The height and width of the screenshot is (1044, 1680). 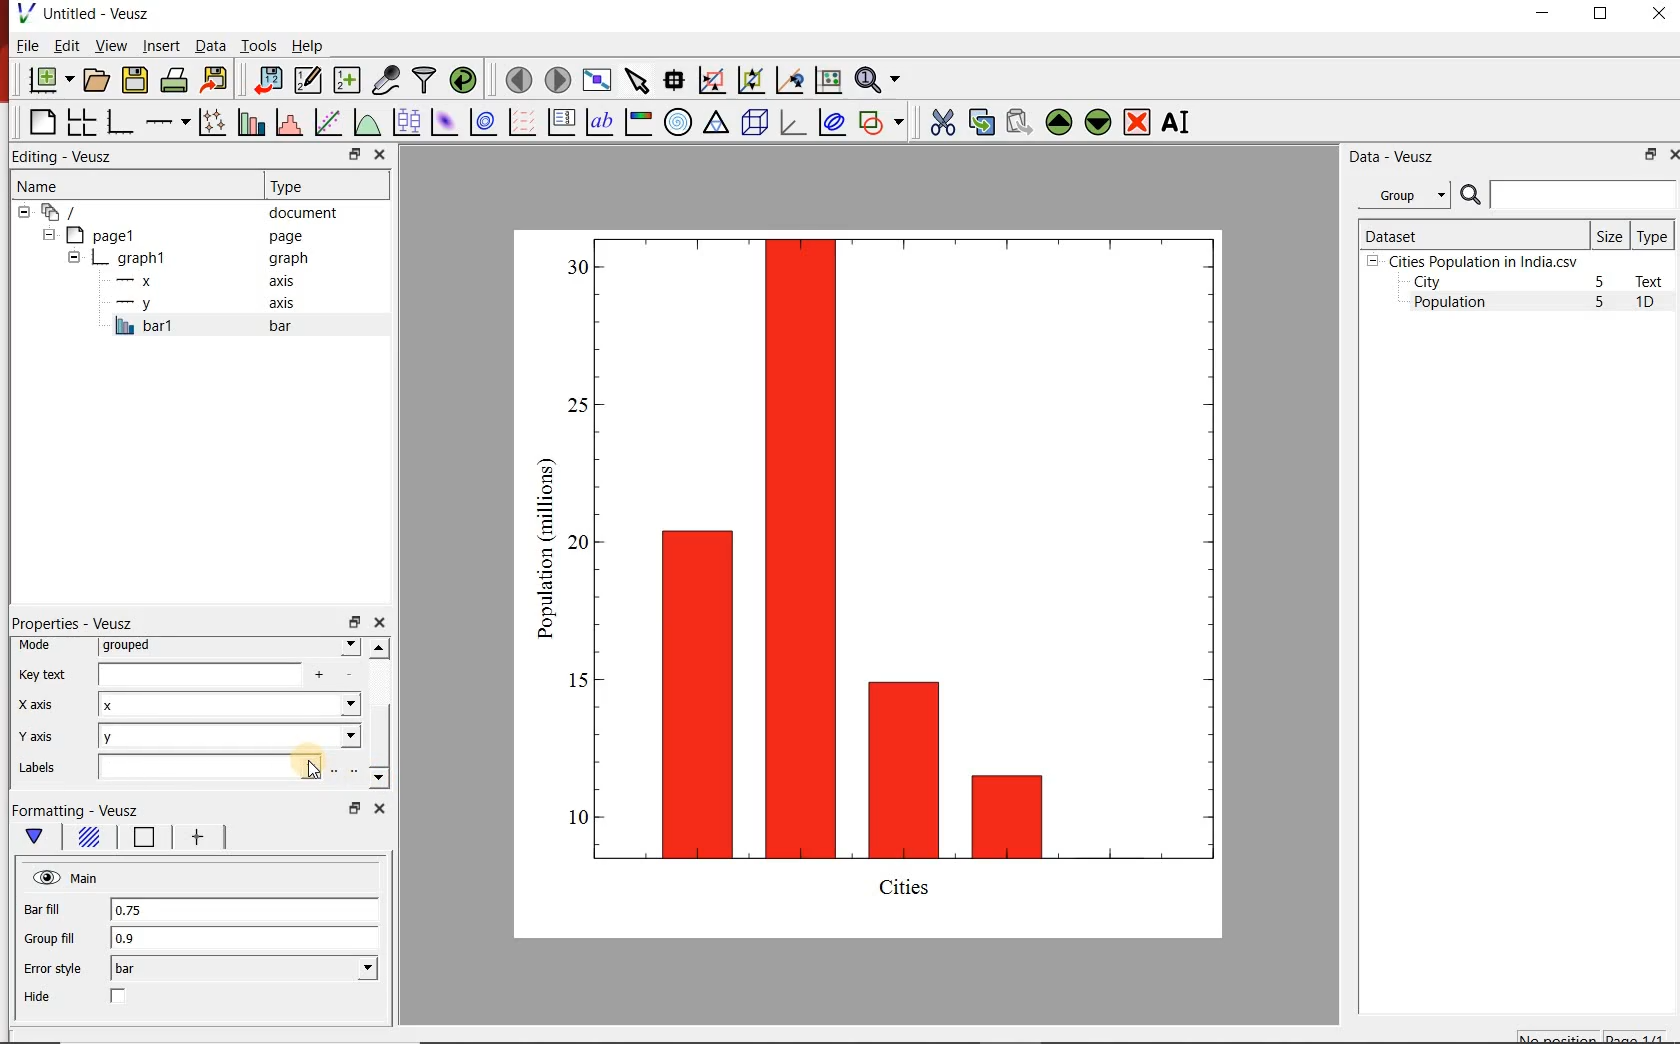 What do you see at coordinates (516, 78) in the screenshot?
I see `move to the previous page` at bounding box center [516, 78].